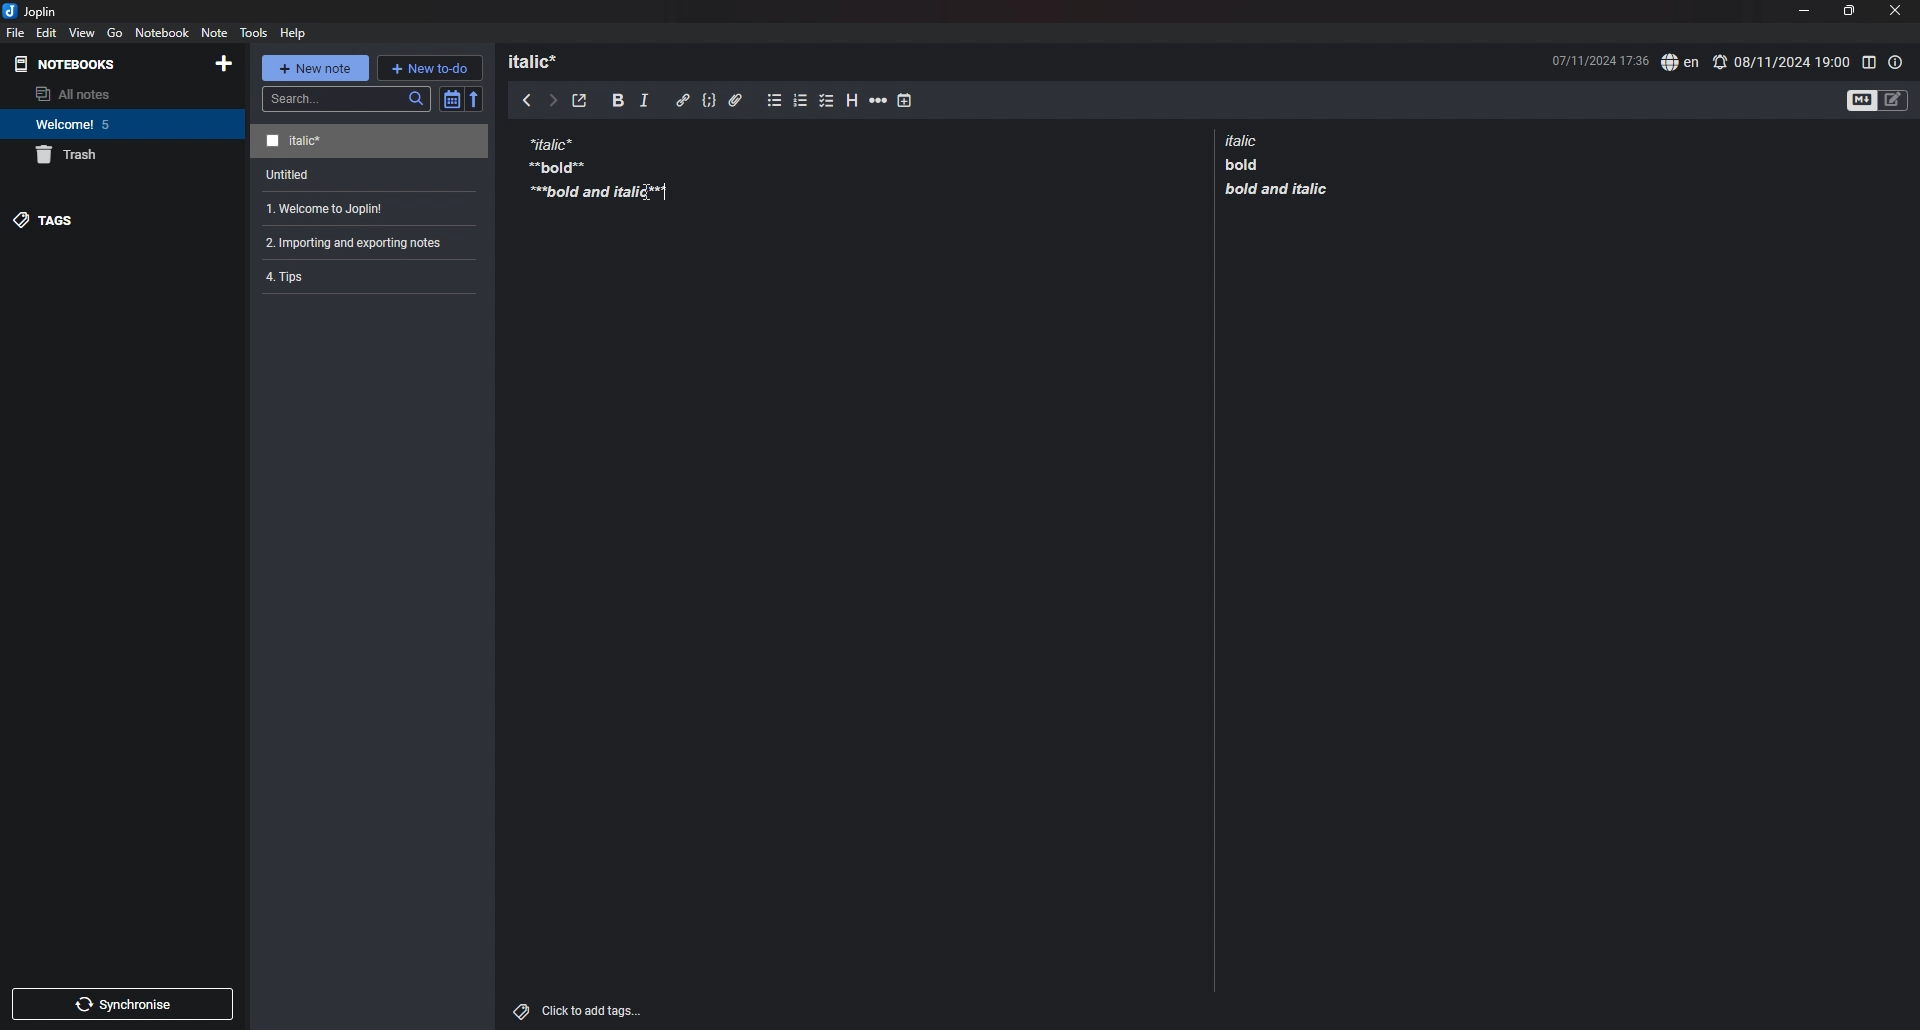 The height and width of the screenshot is (1030, 1920). I want to click on toggle external editor, so click(580, 101).